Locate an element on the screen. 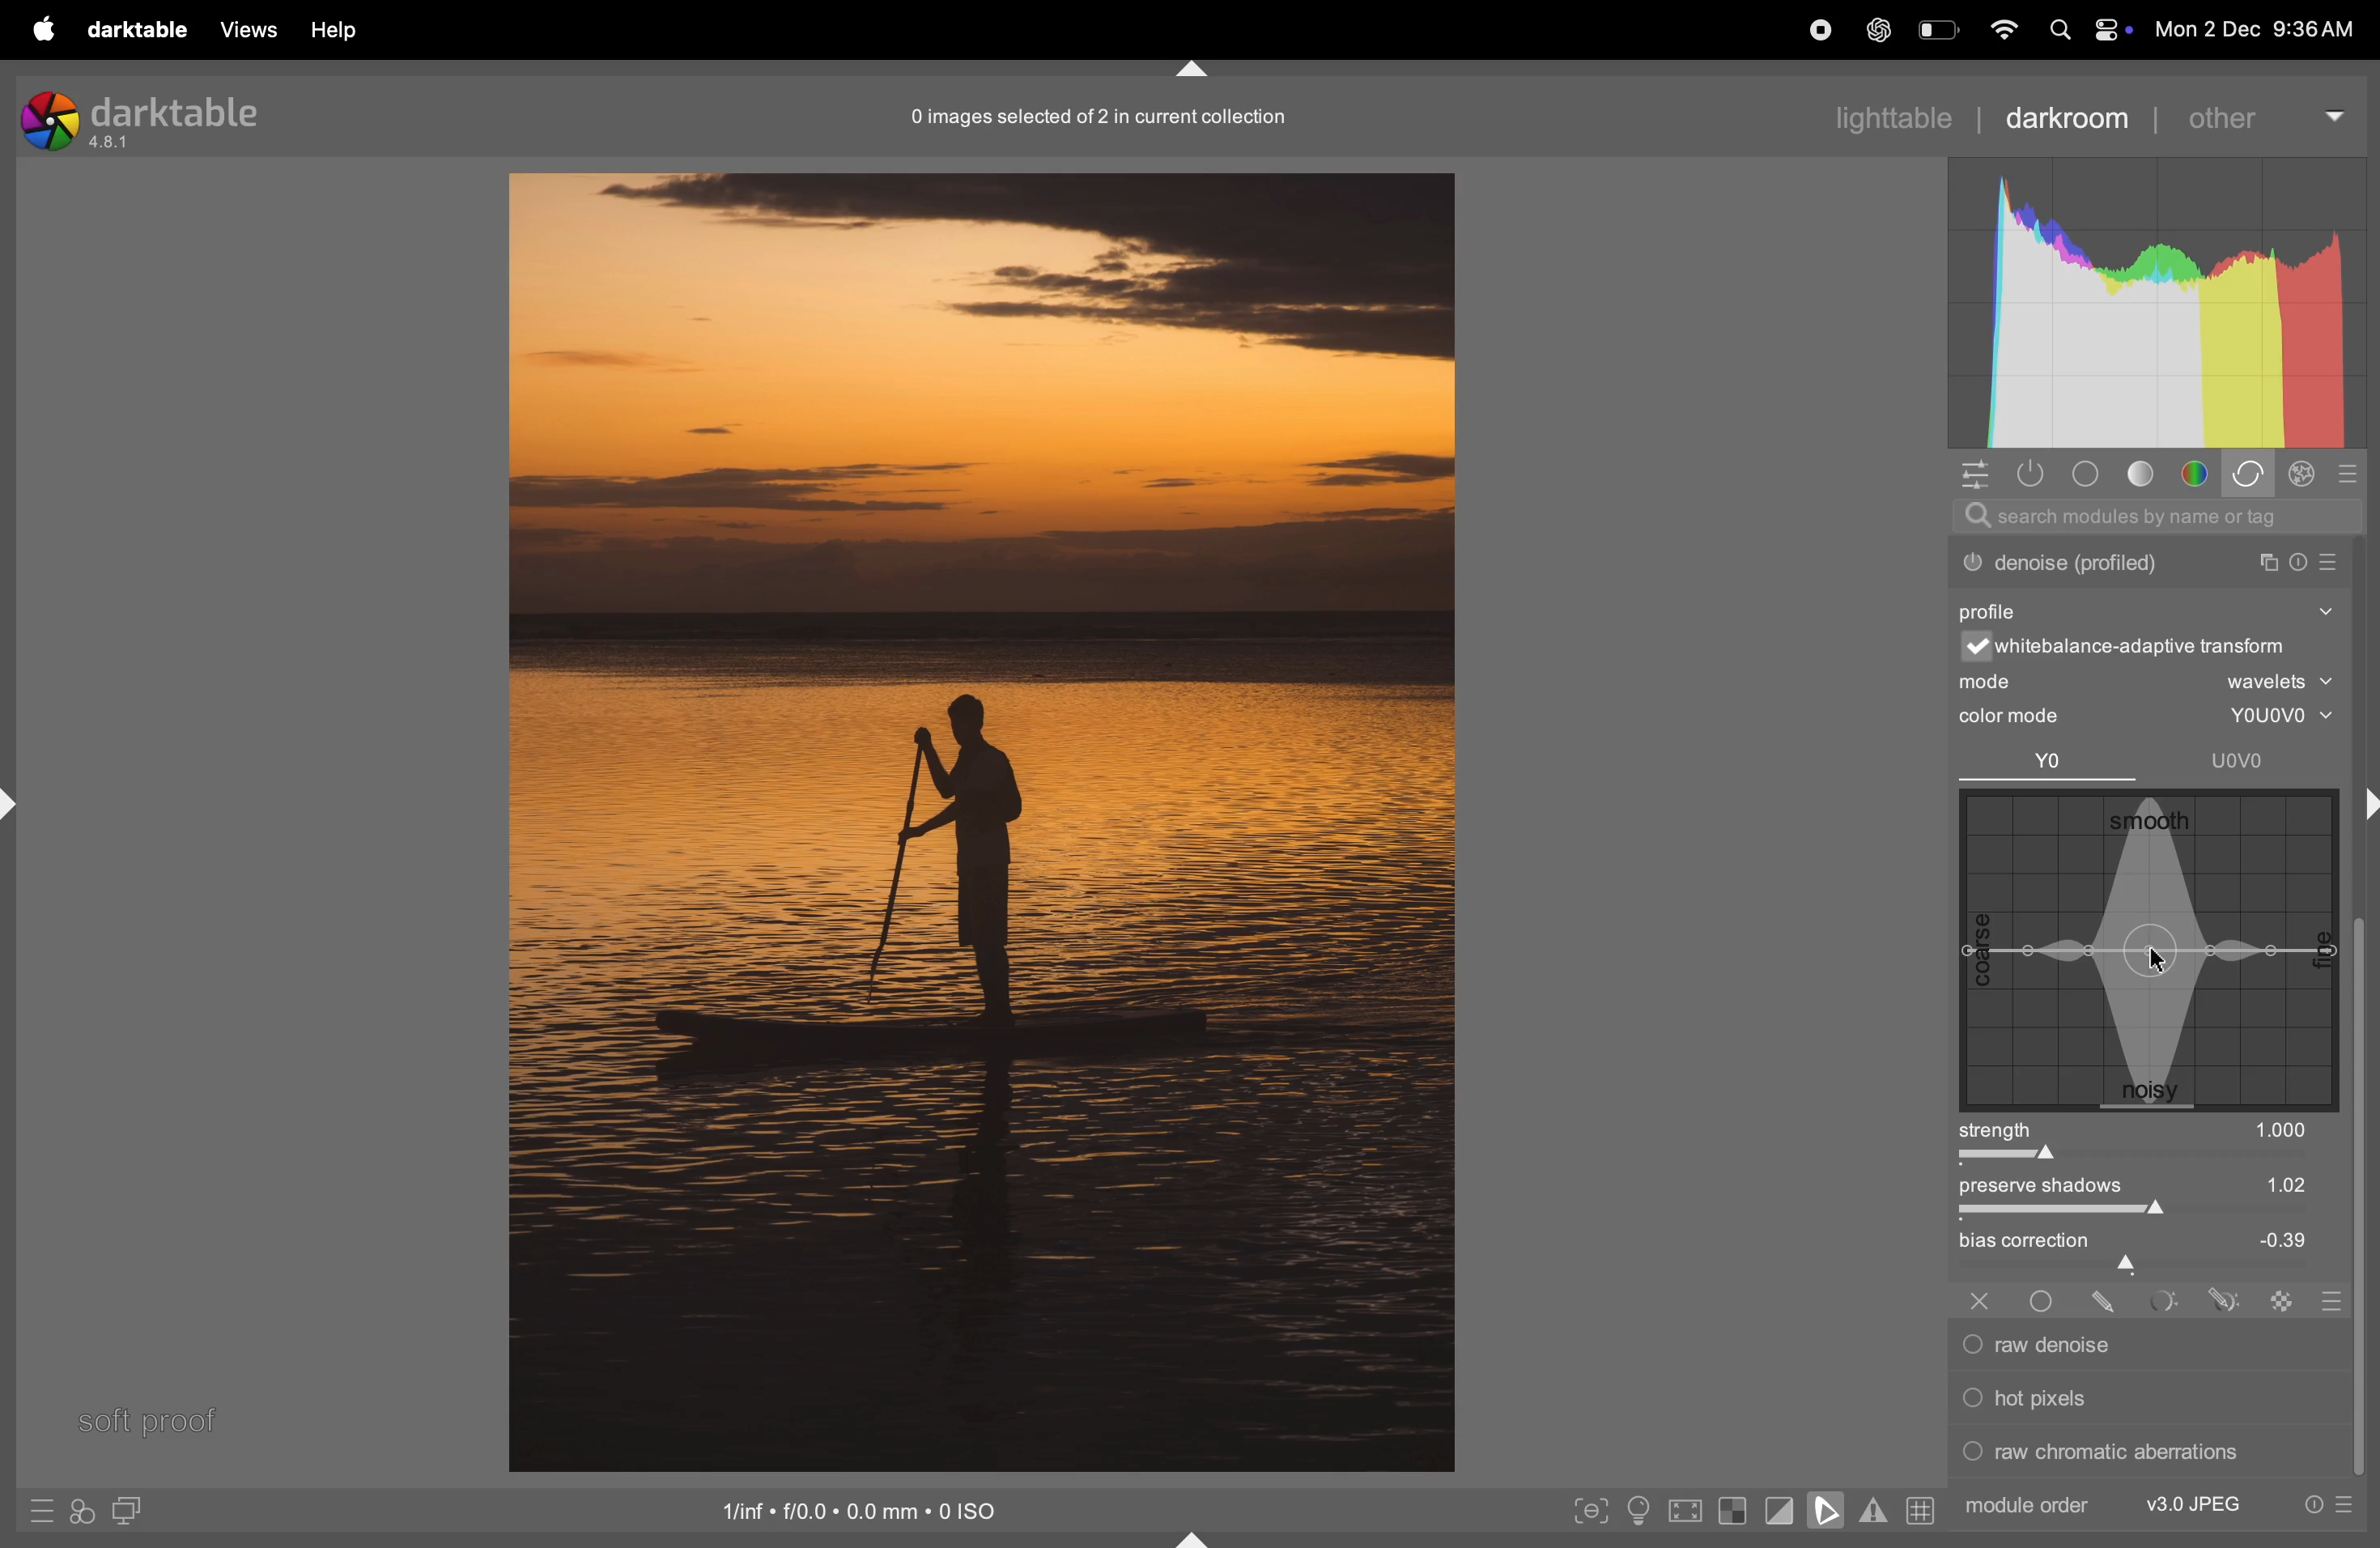 Image resolution: width=2380 pixels, height=1548 pixels. module order is located at coordinates (2028, 1504).